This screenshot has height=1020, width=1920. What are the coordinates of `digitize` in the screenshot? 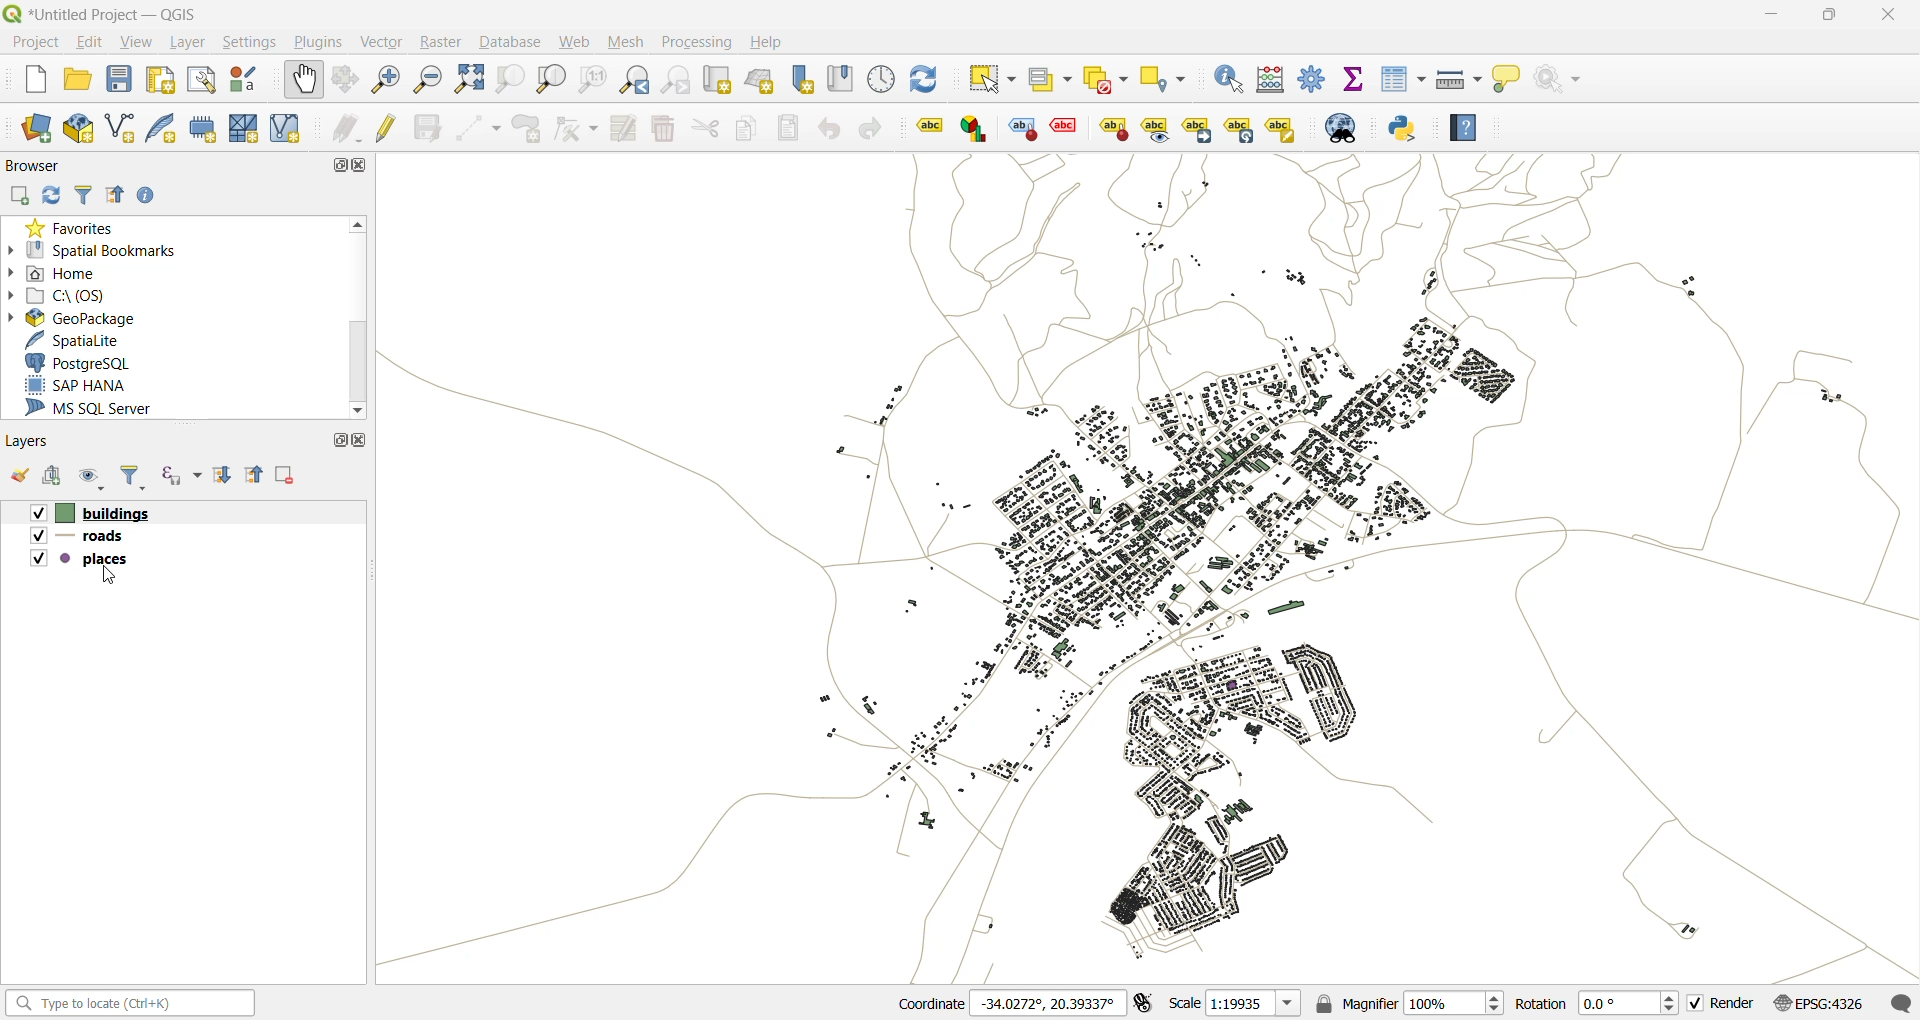 It's located at (479, 130).